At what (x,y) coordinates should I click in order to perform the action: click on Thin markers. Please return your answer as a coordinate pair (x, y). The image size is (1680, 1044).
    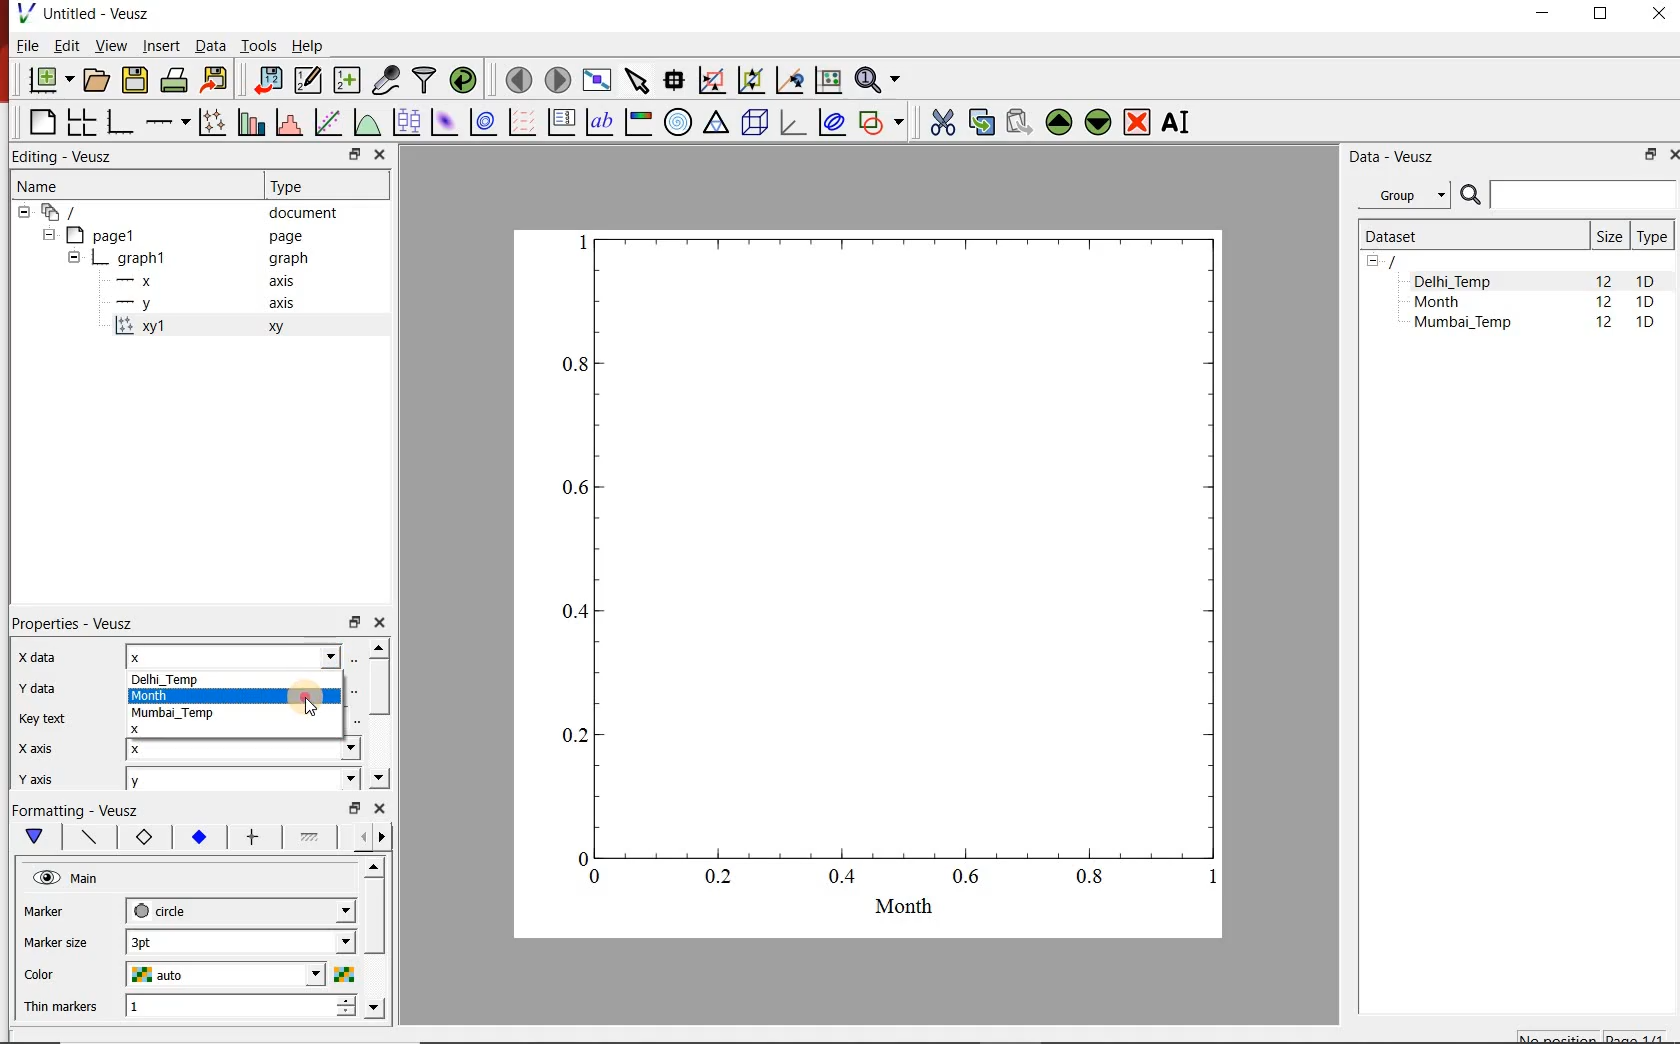
    Looking at the image, I should click on (59, 1008).